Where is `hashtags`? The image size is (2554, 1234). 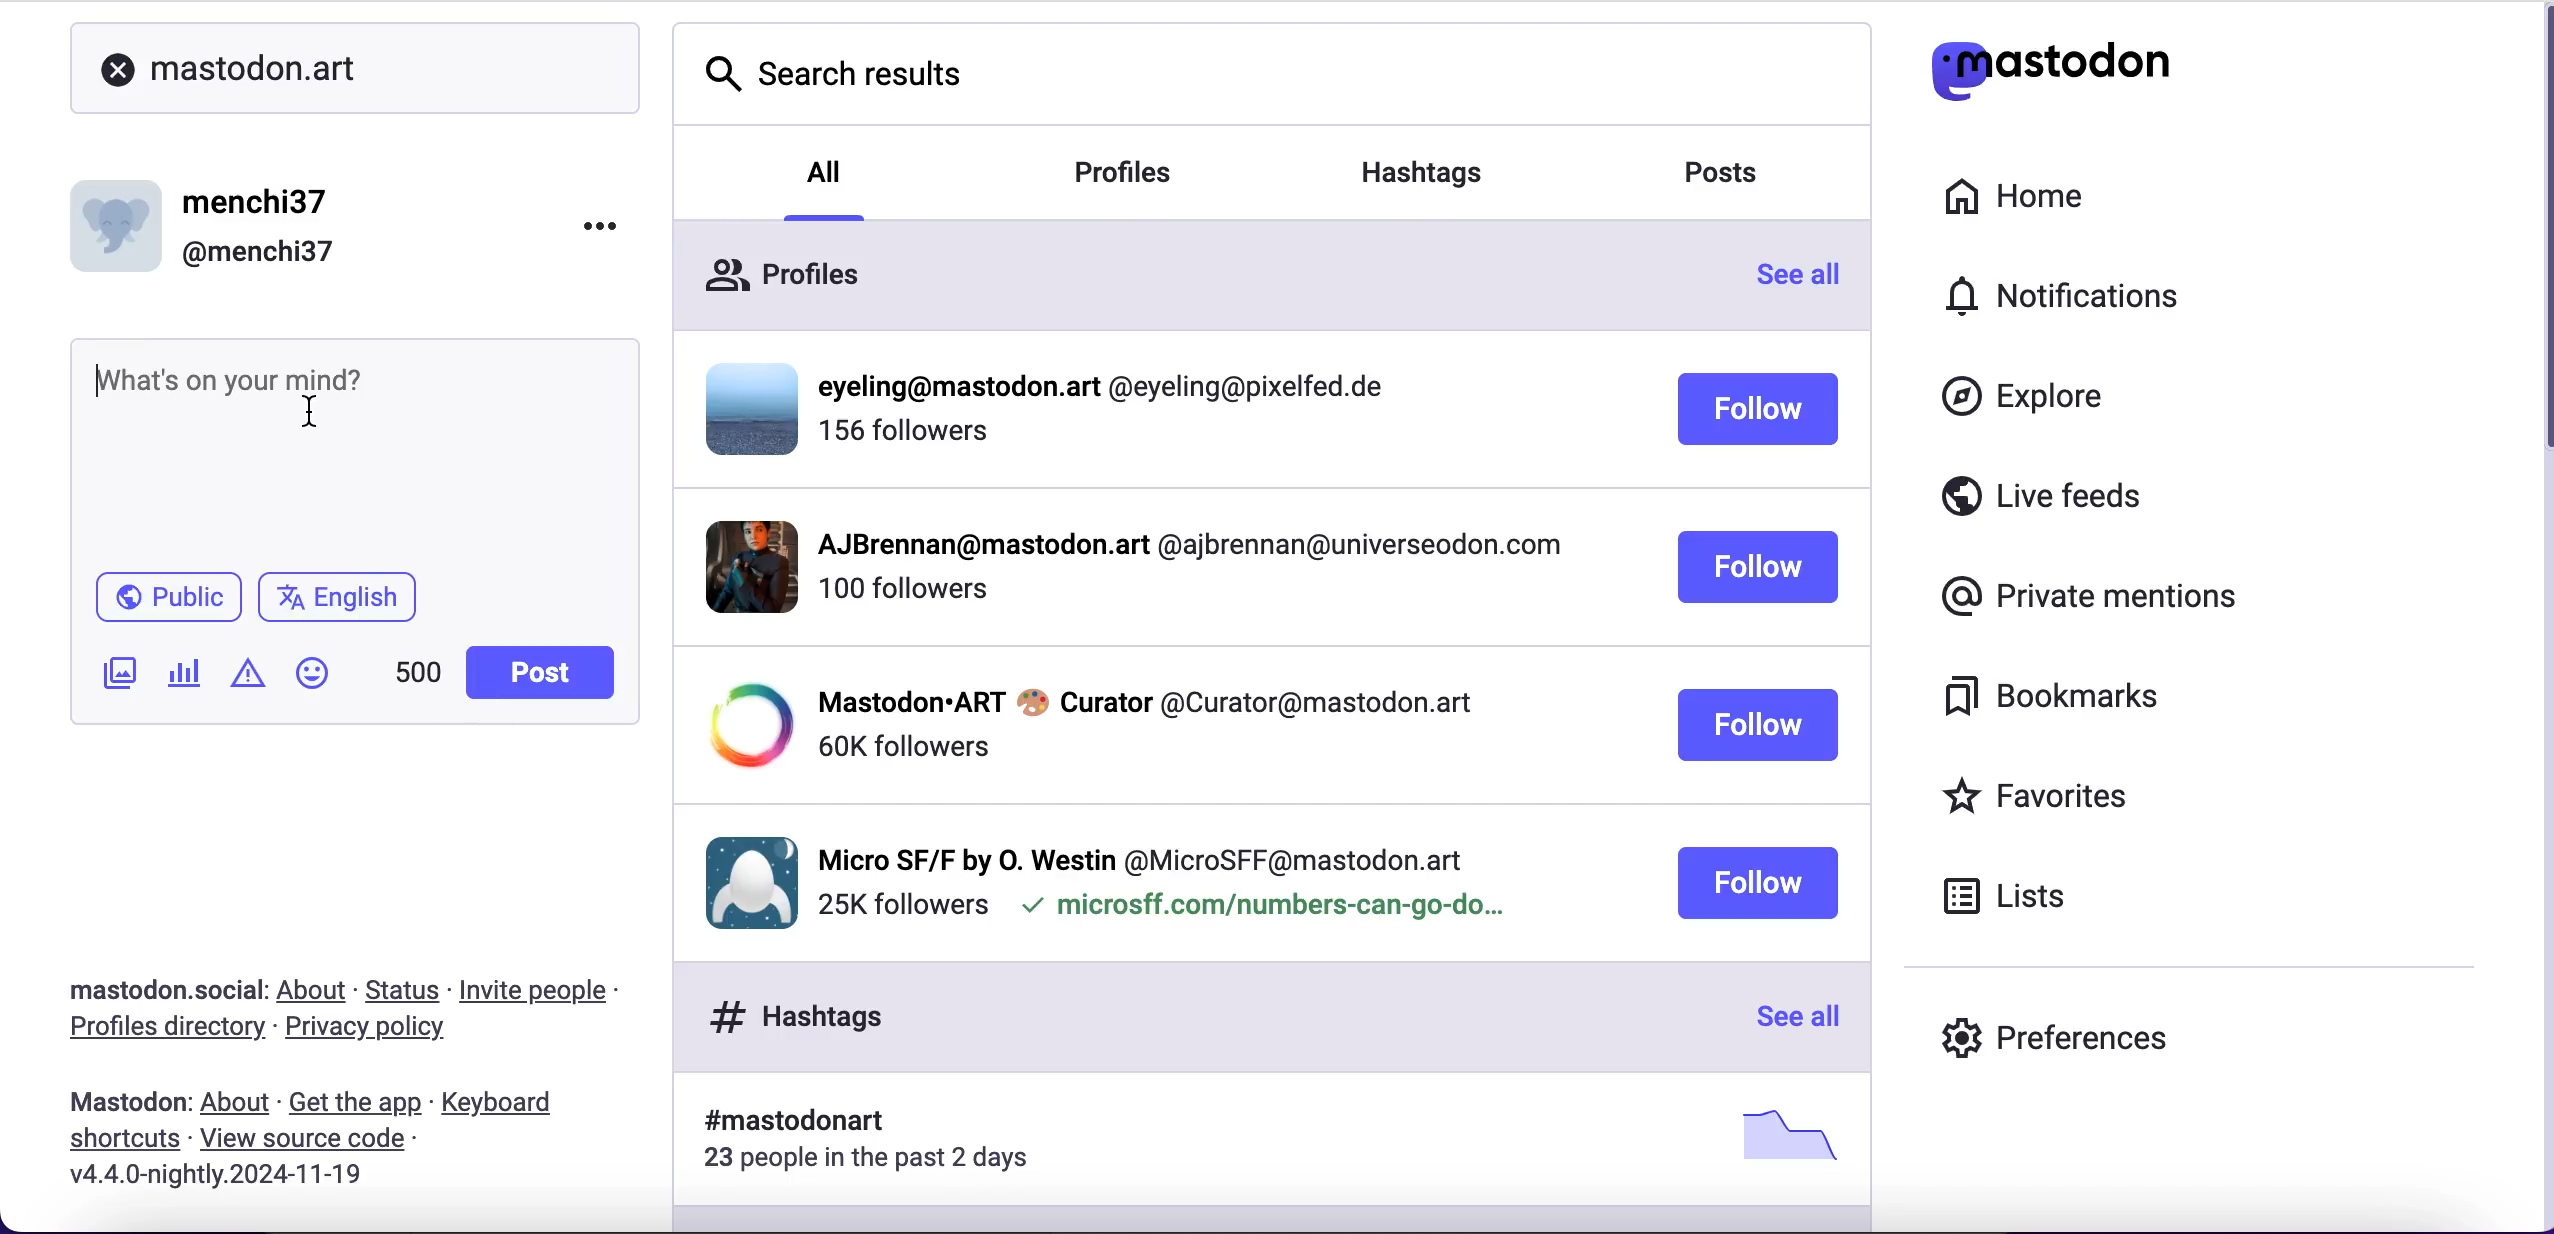
hashtags is located at coordinates (1194, 1016).